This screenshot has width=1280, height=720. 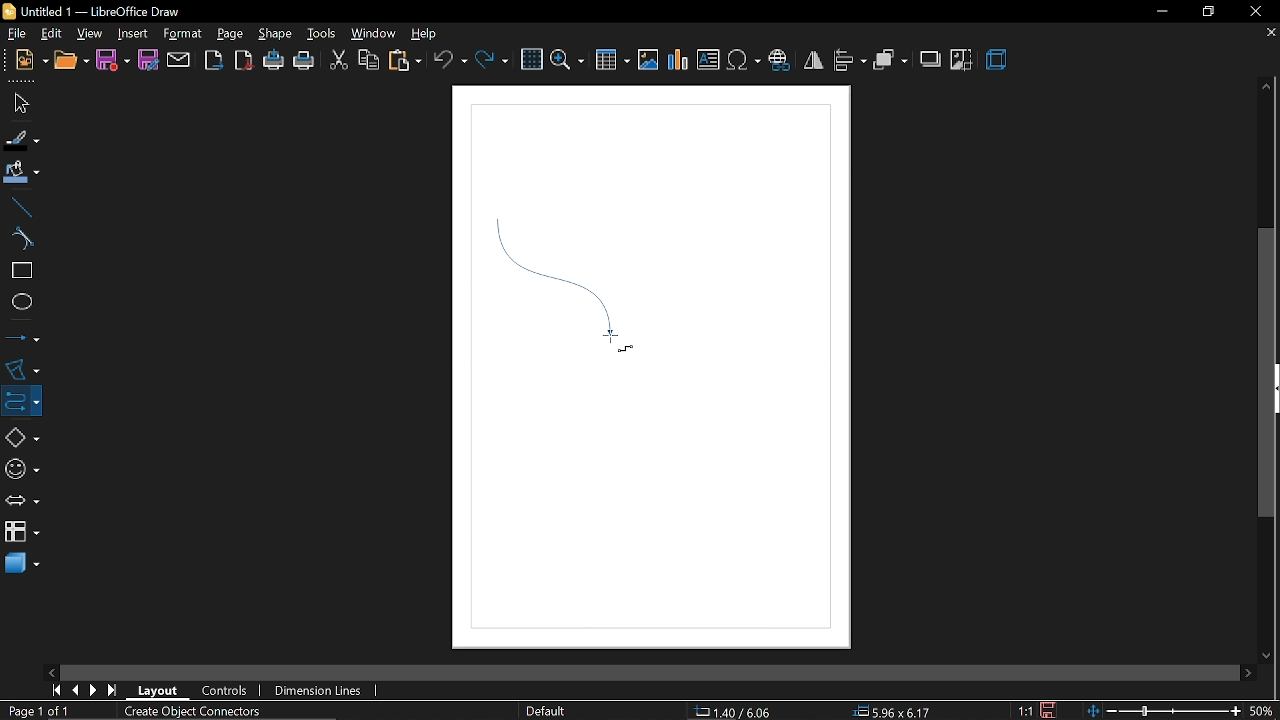 What do you see at coordinates (18, 300) in the screenshot?
I see `ellipse` at bounding box center [18, 300].